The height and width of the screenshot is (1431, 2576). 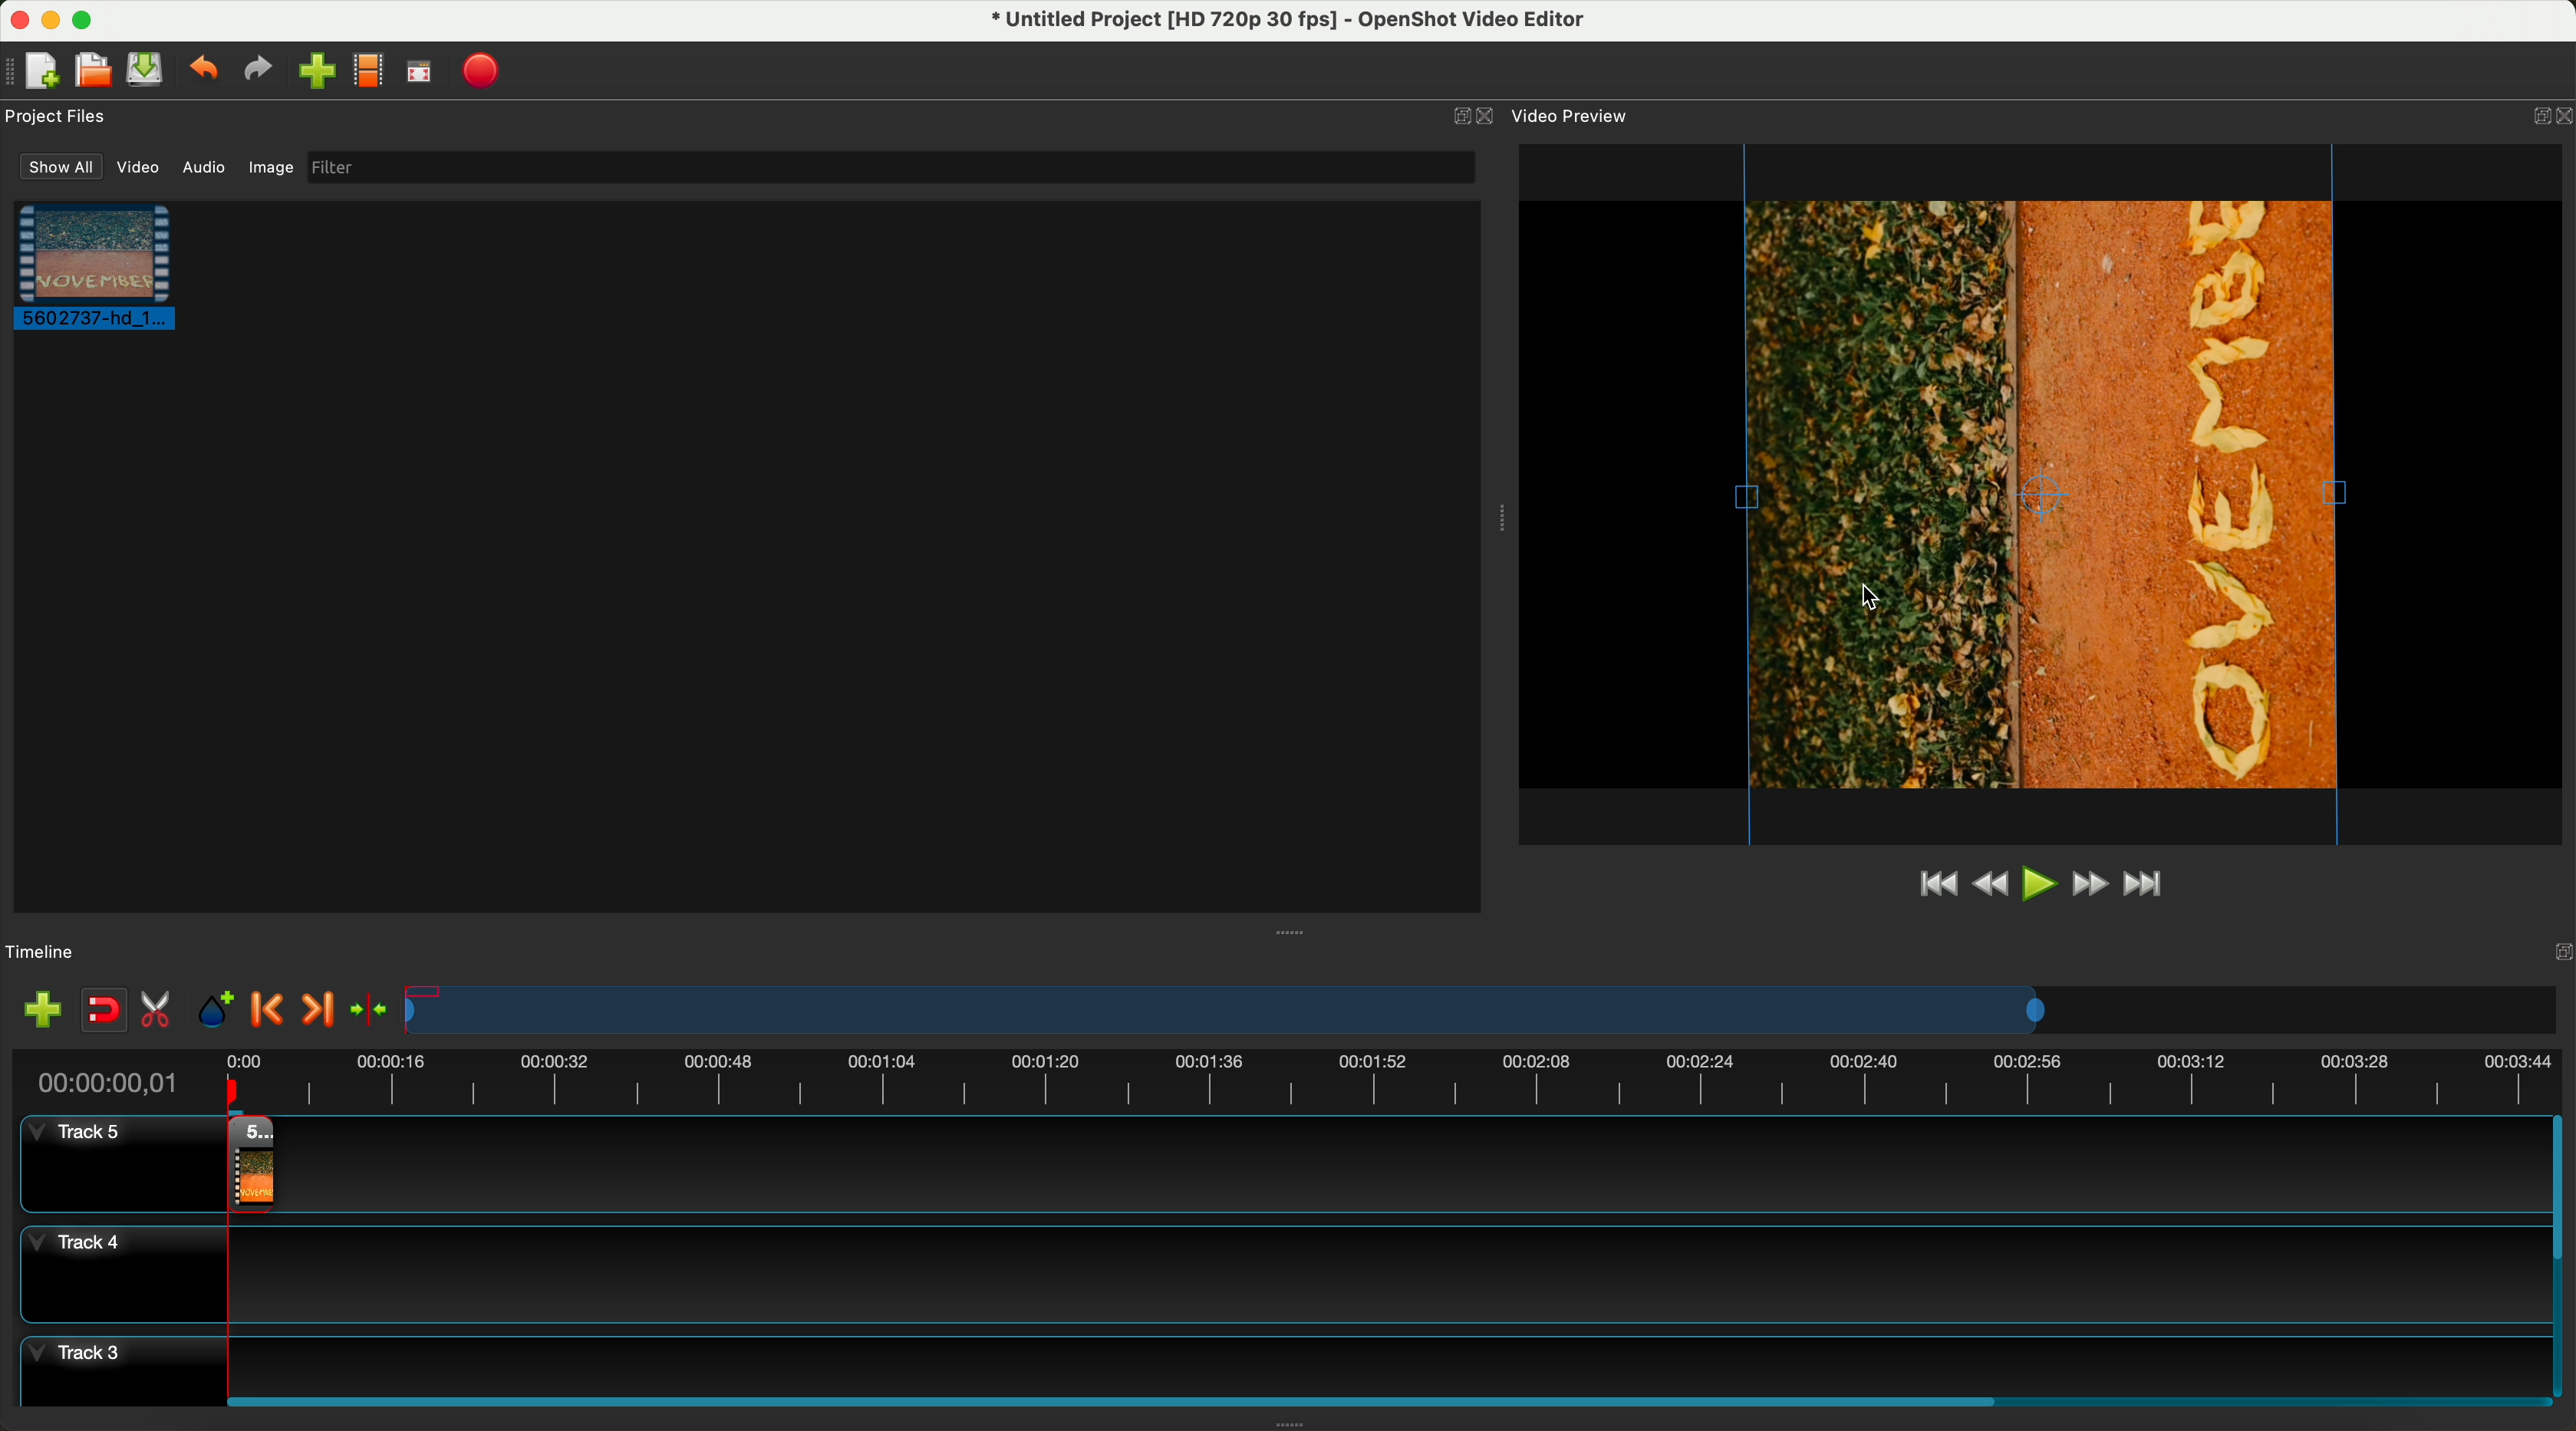 I want to click on audio, so click(x=204, y=168).